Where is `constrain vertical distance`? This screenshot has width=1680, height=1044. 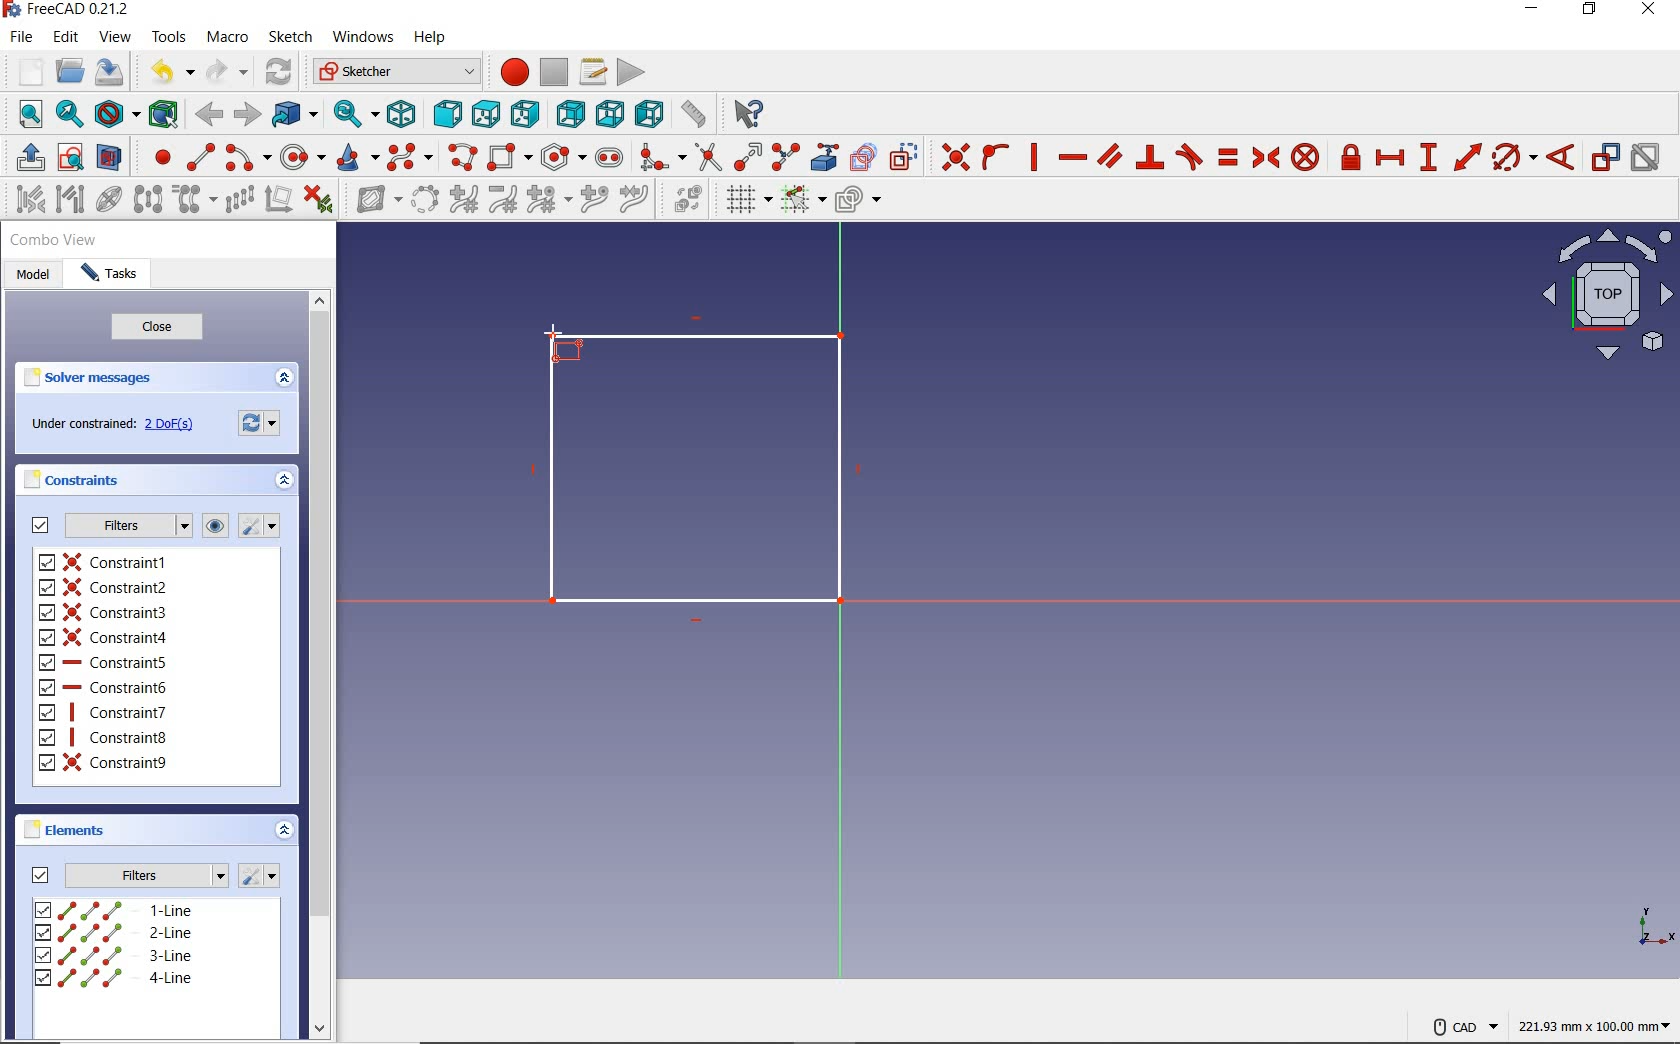 constrain vertical distance is located at coordinates (1431, 159).